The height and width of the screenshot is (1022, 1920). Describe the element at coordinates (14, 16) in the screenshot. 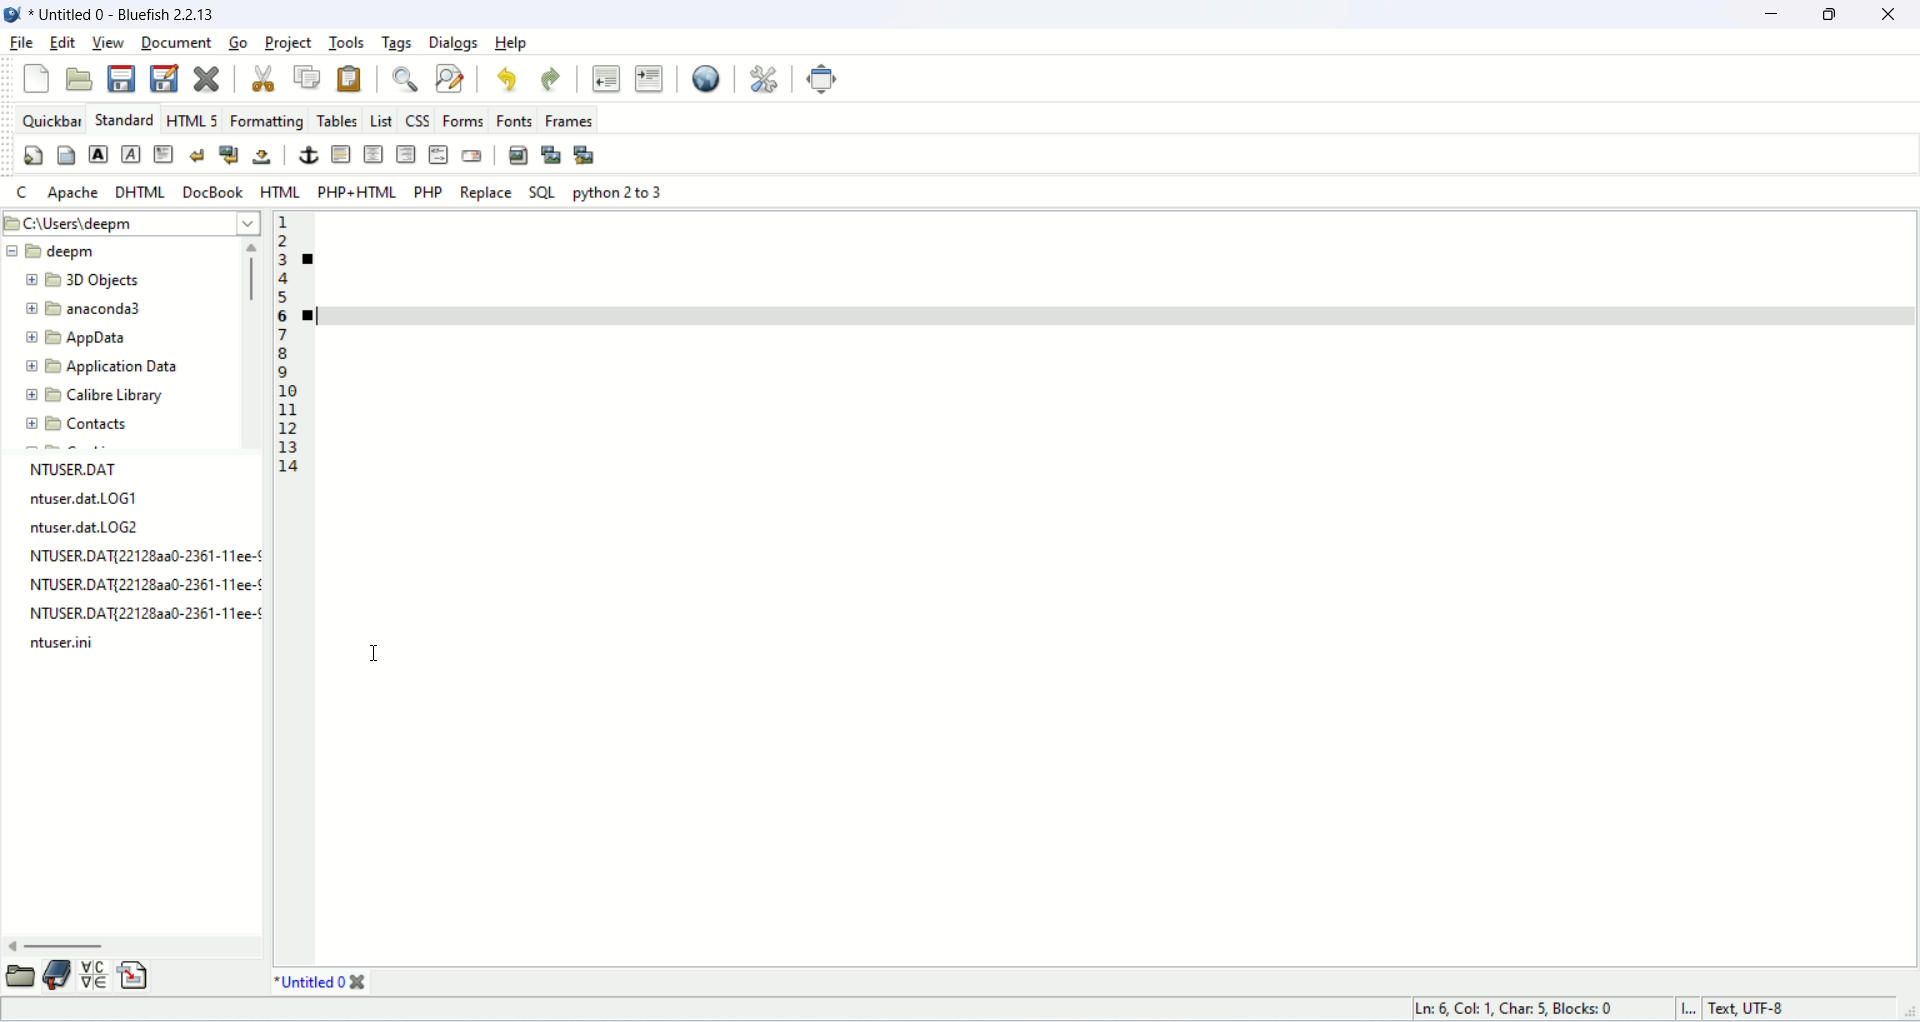

I see `image` at that location.